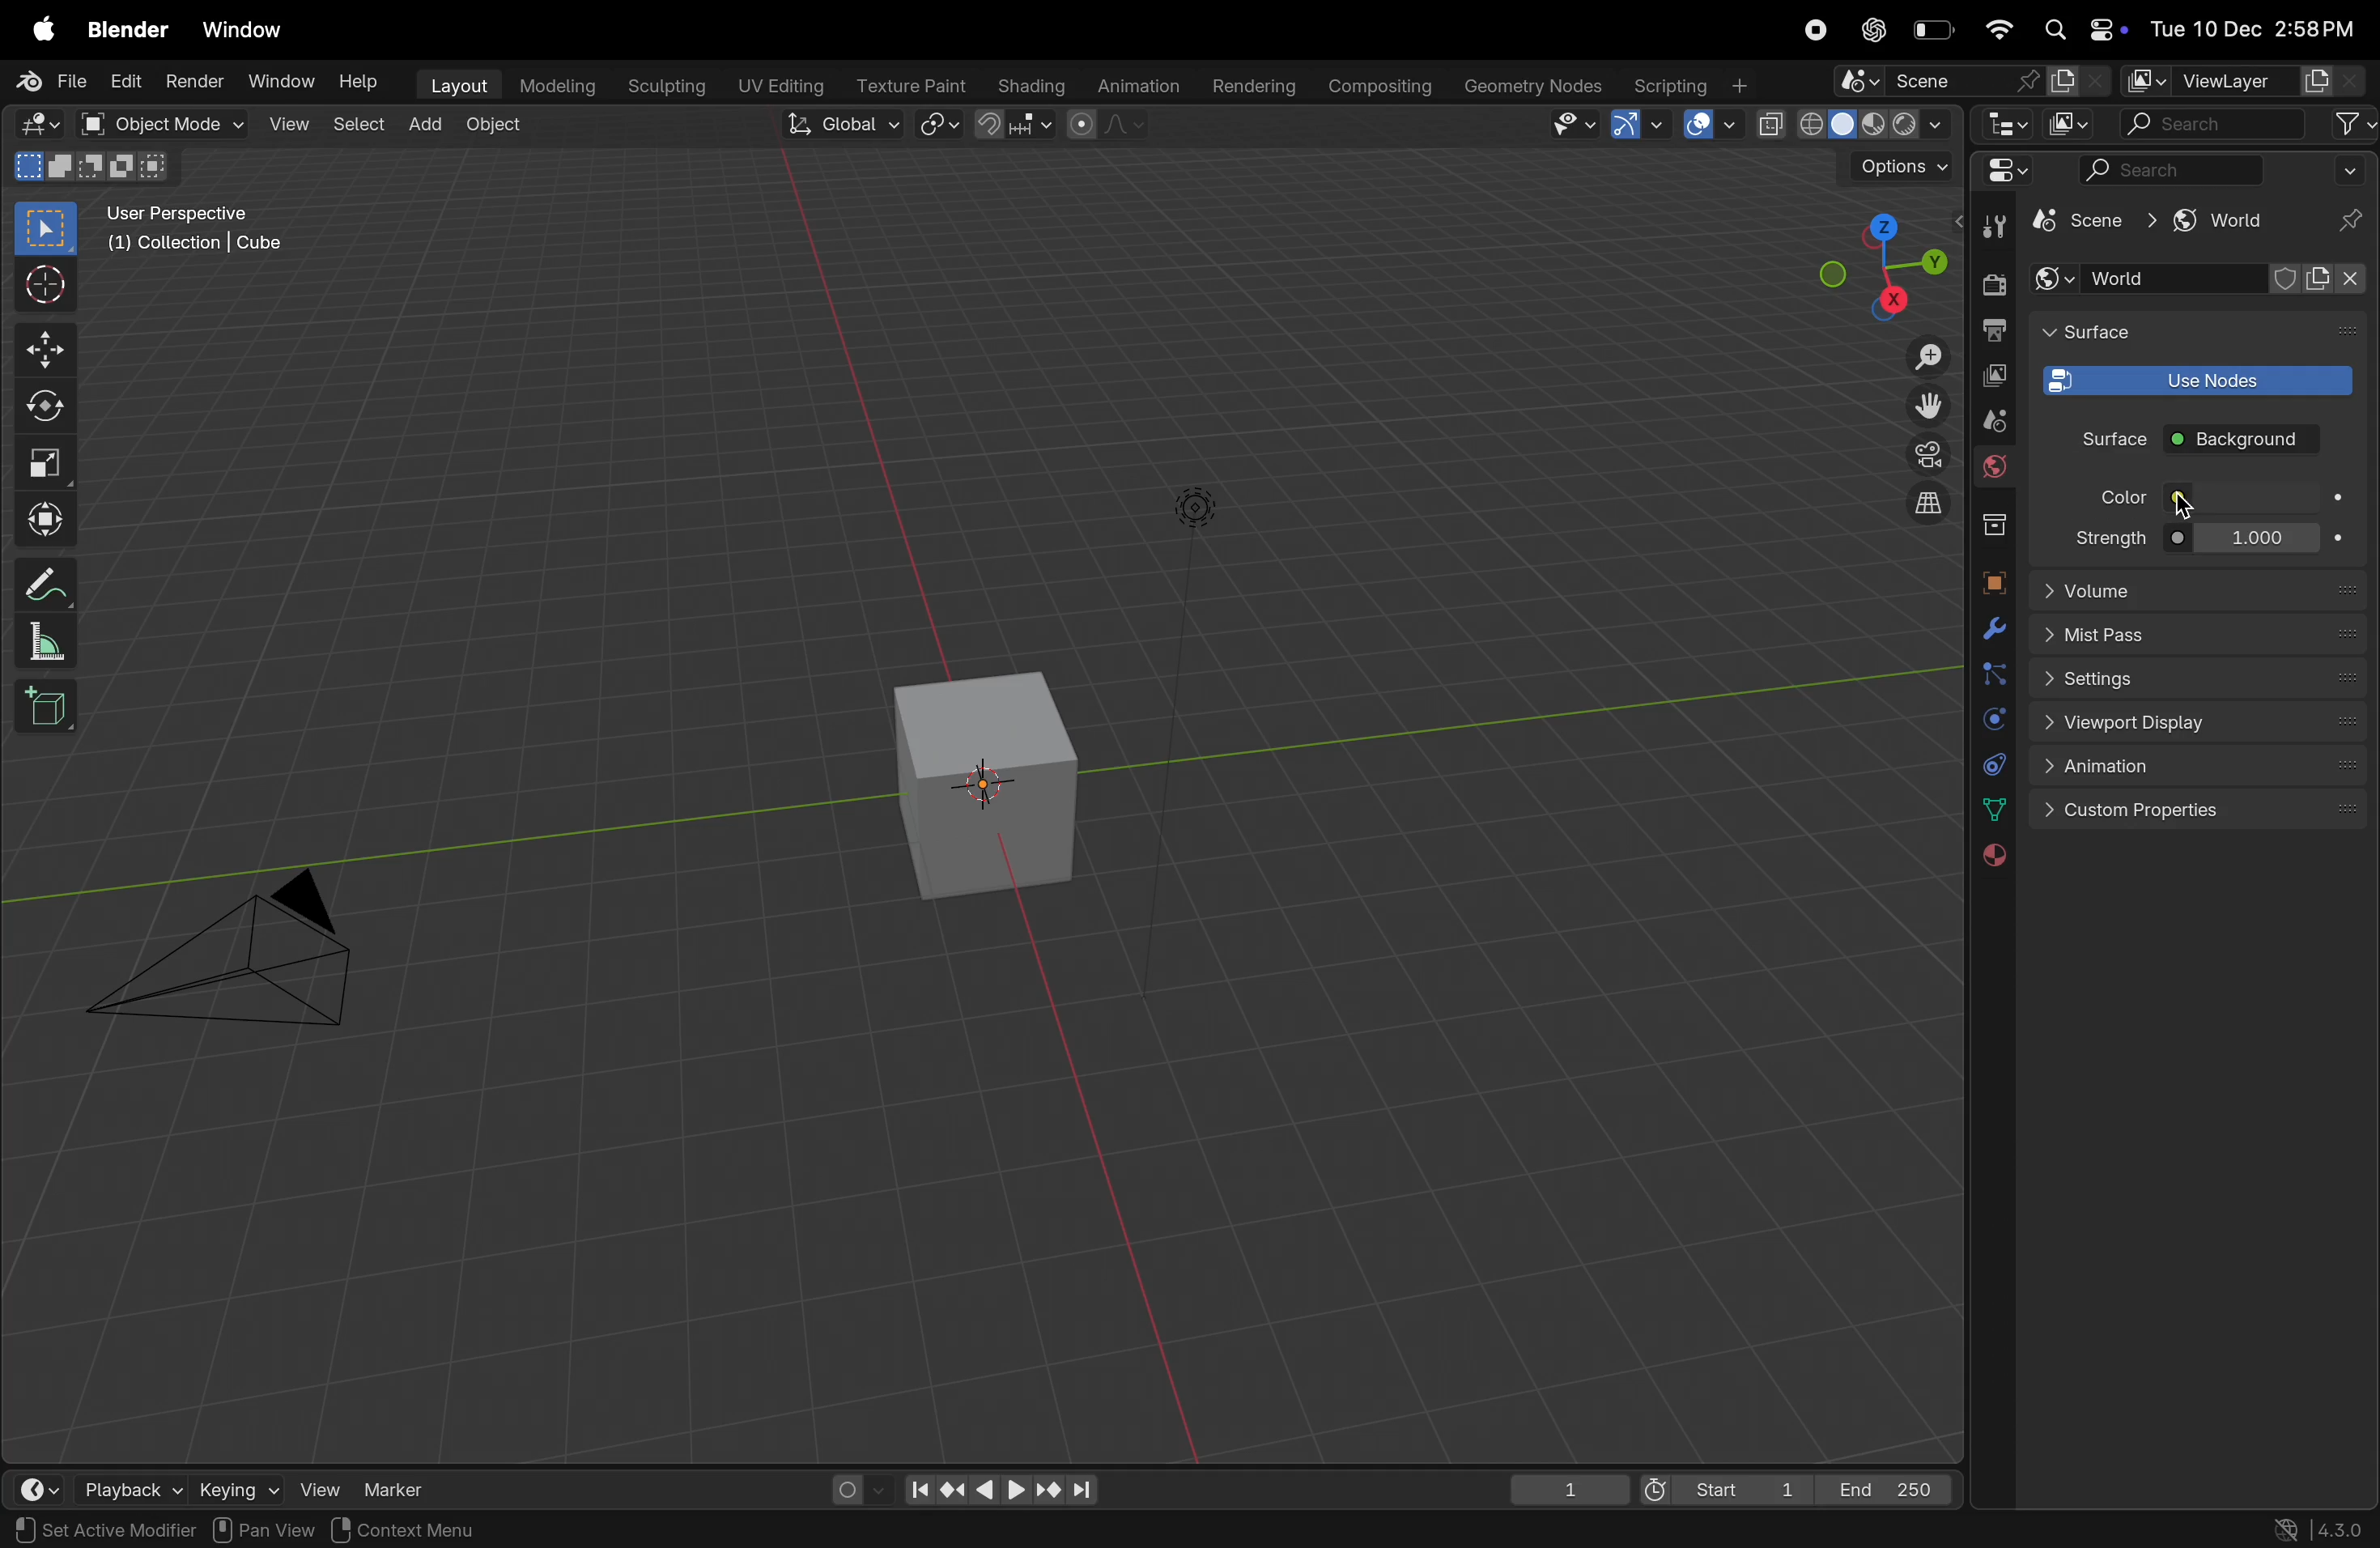  I want to click on add cube, so click(53, 707).